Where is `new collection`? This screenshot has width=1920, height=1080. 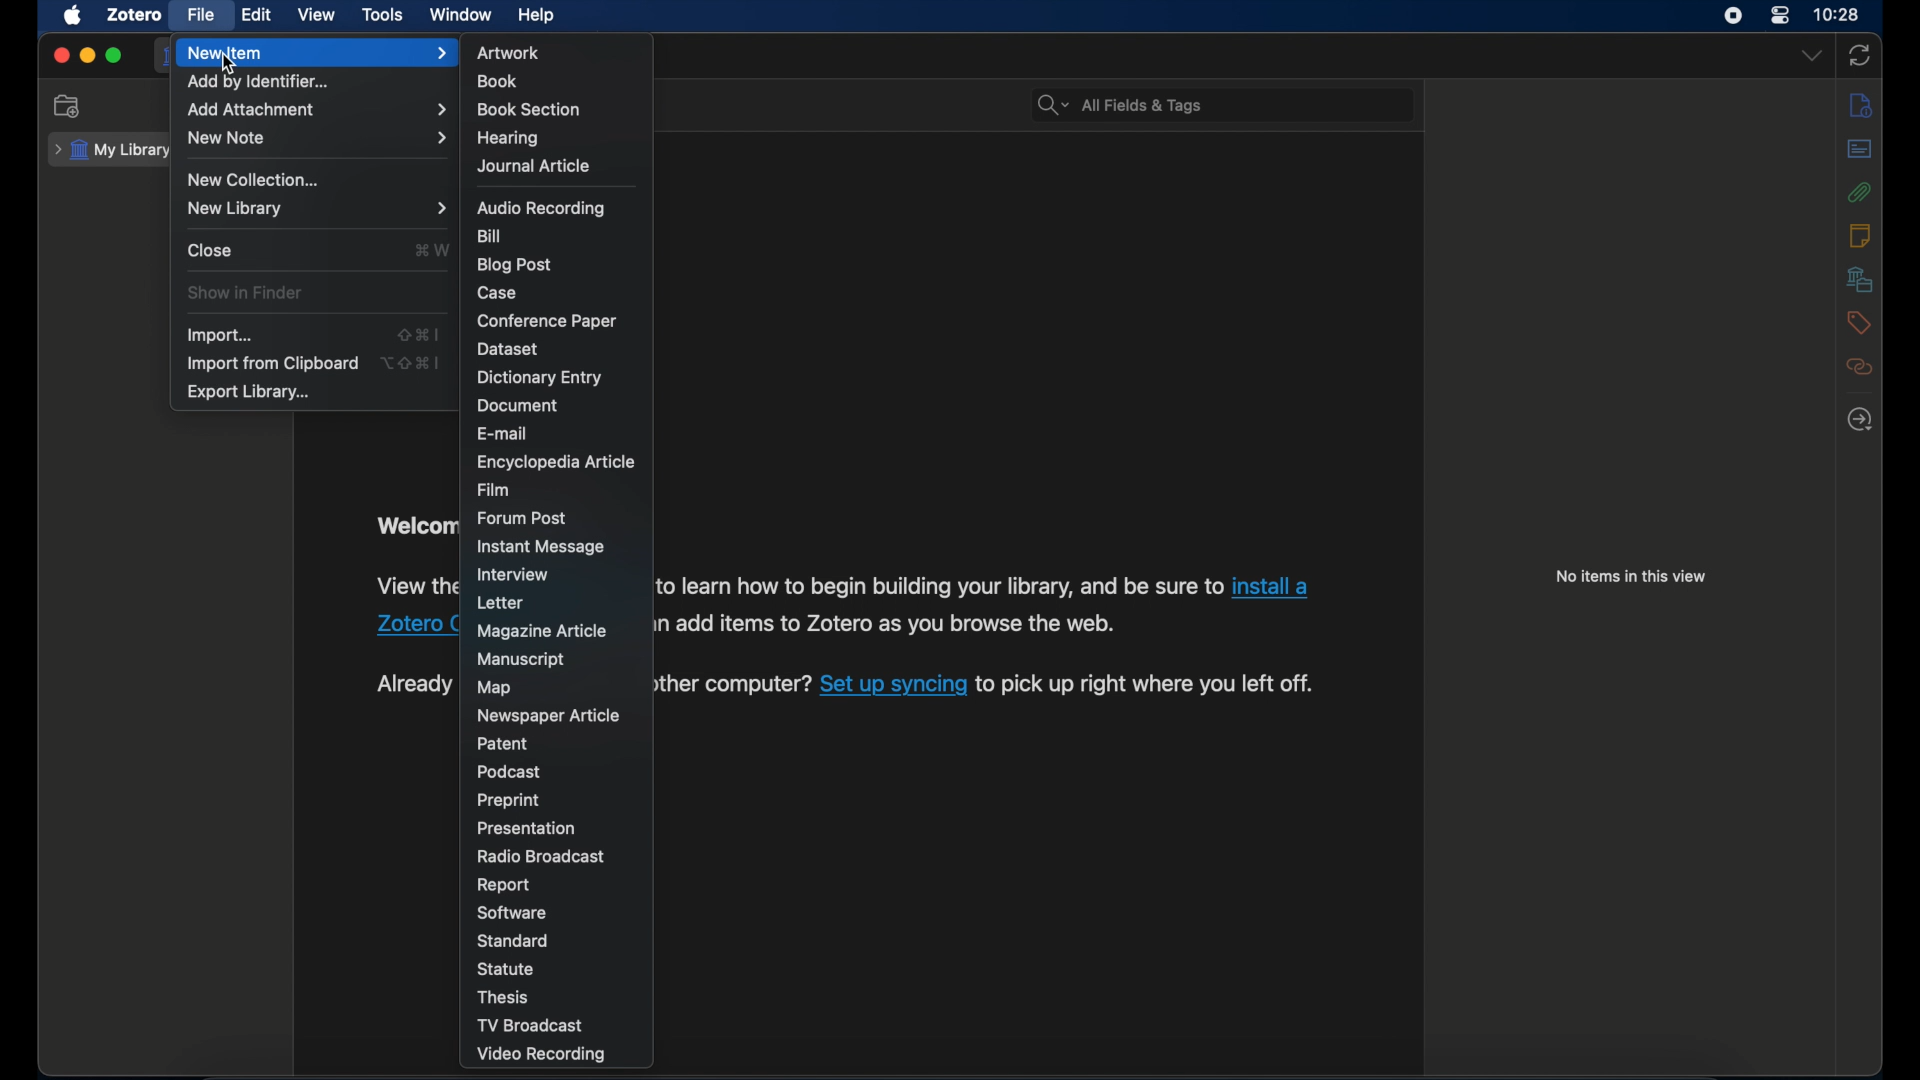
new collection is located at coordinates (71, 106).